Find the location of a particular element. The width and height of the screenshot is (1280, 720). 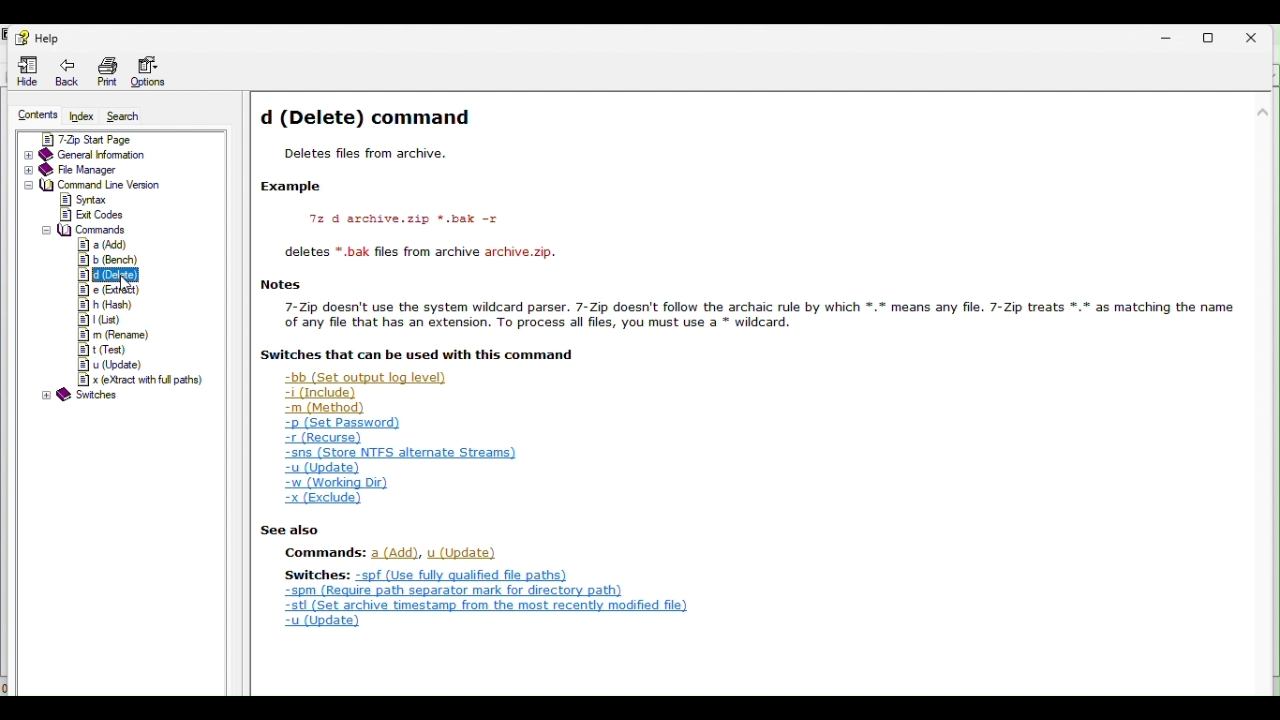

Contents is located at coordinates (36, 114).